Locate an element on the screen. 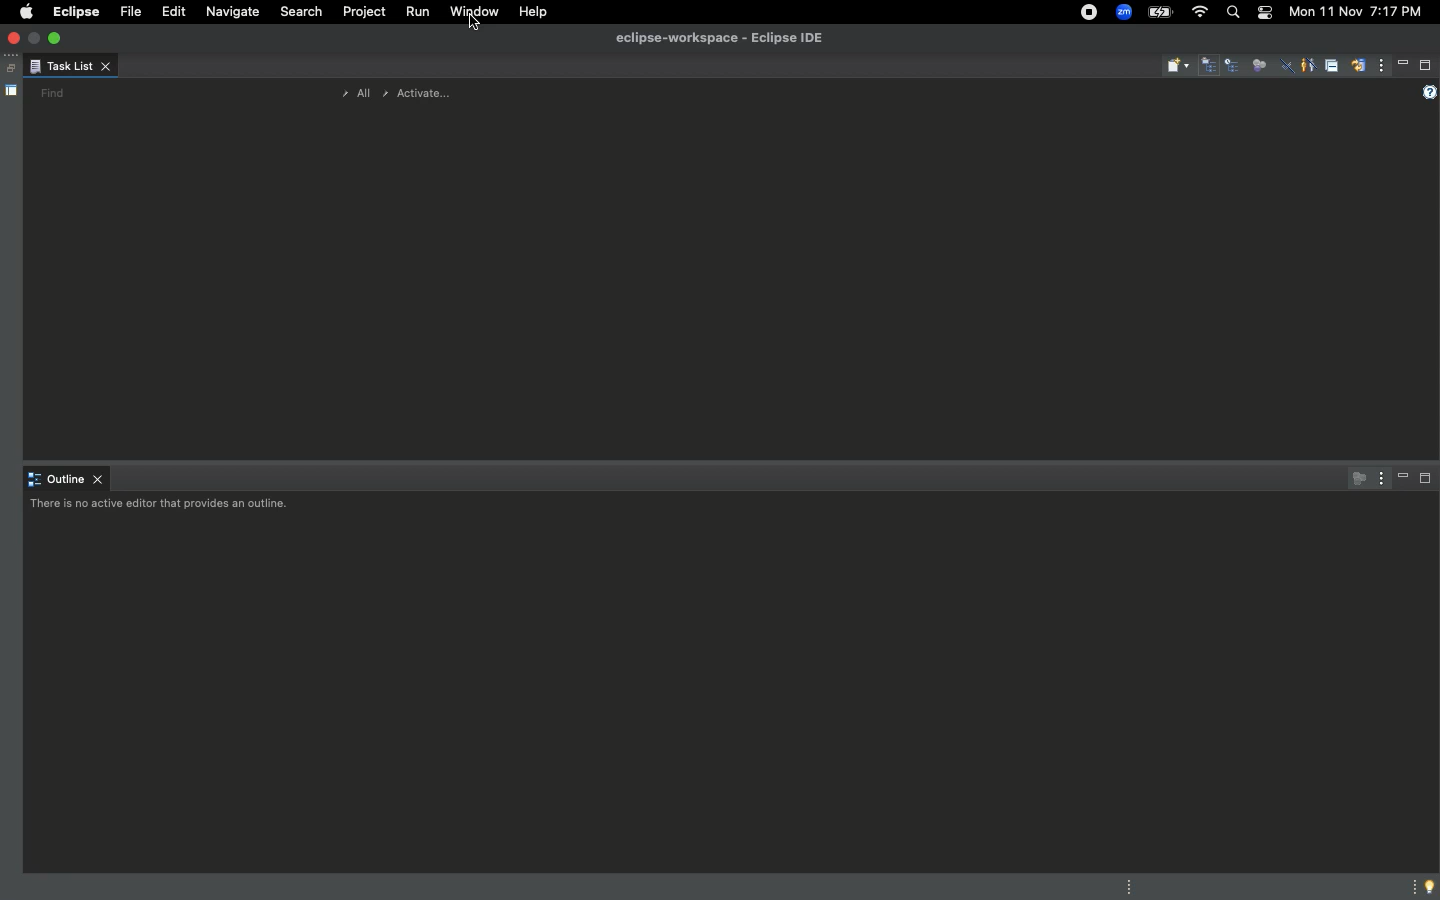 The image size is (1440, 900). Focus on active tasks is located at coordinates (1354, 478).